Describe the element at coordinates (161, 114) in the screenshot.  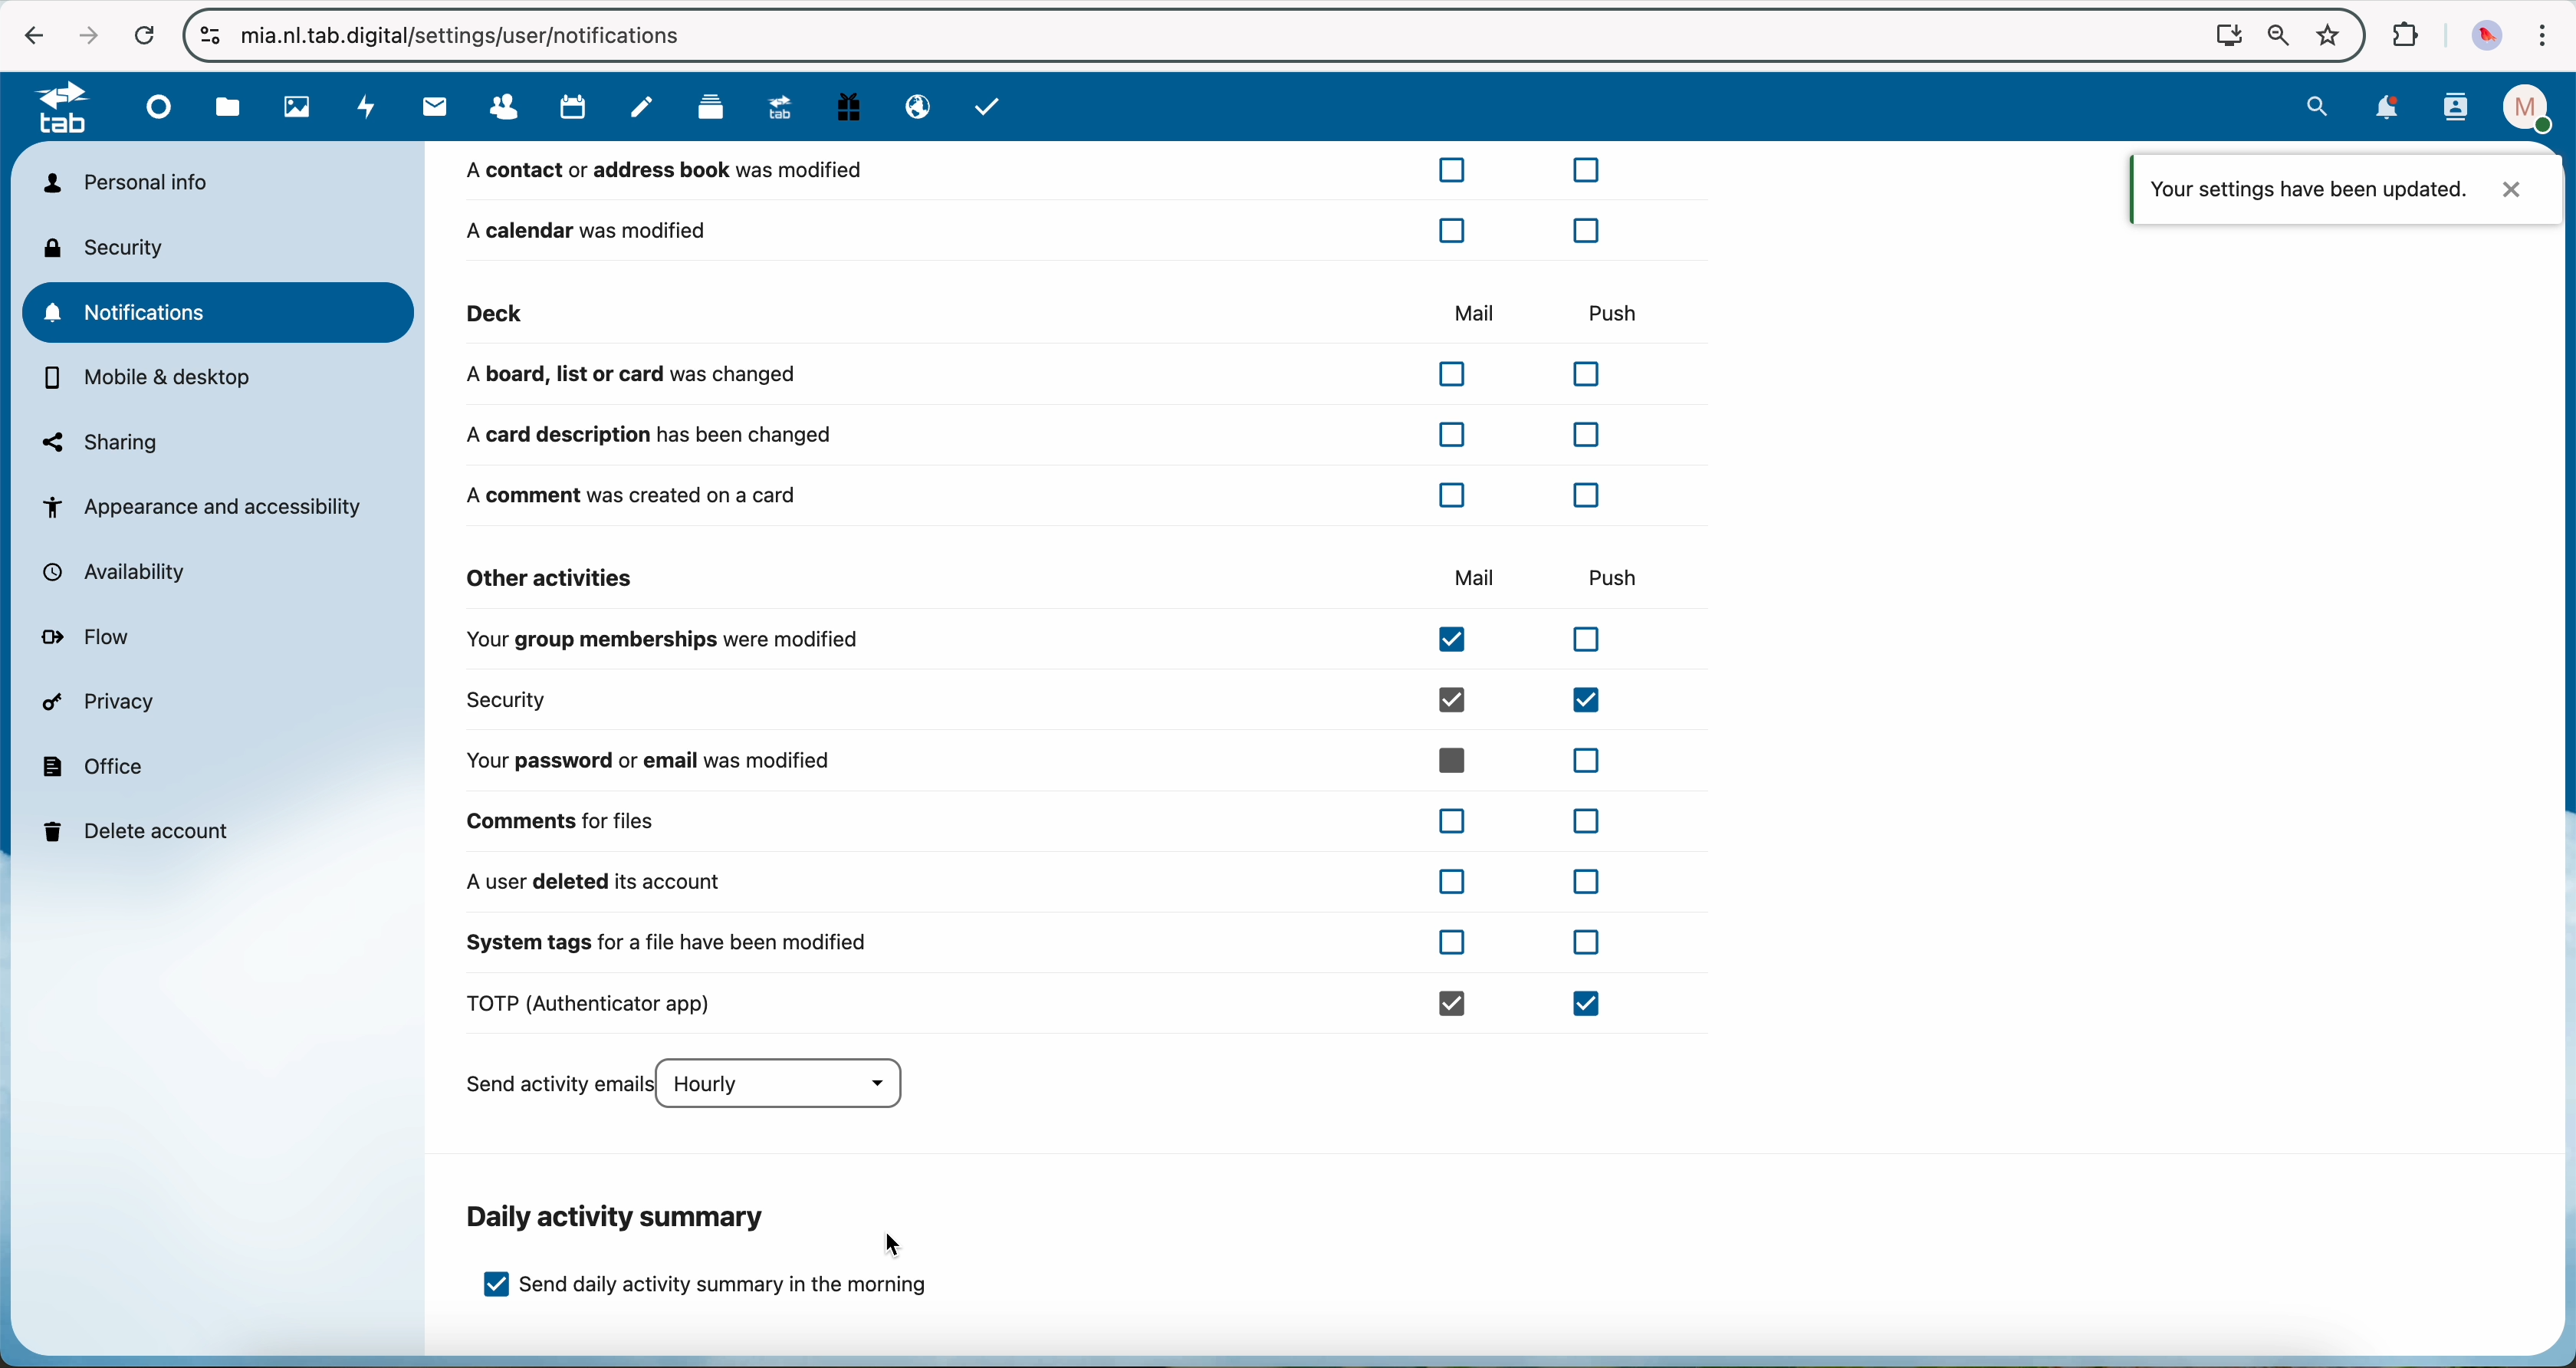
I see `dashboard` at that location.